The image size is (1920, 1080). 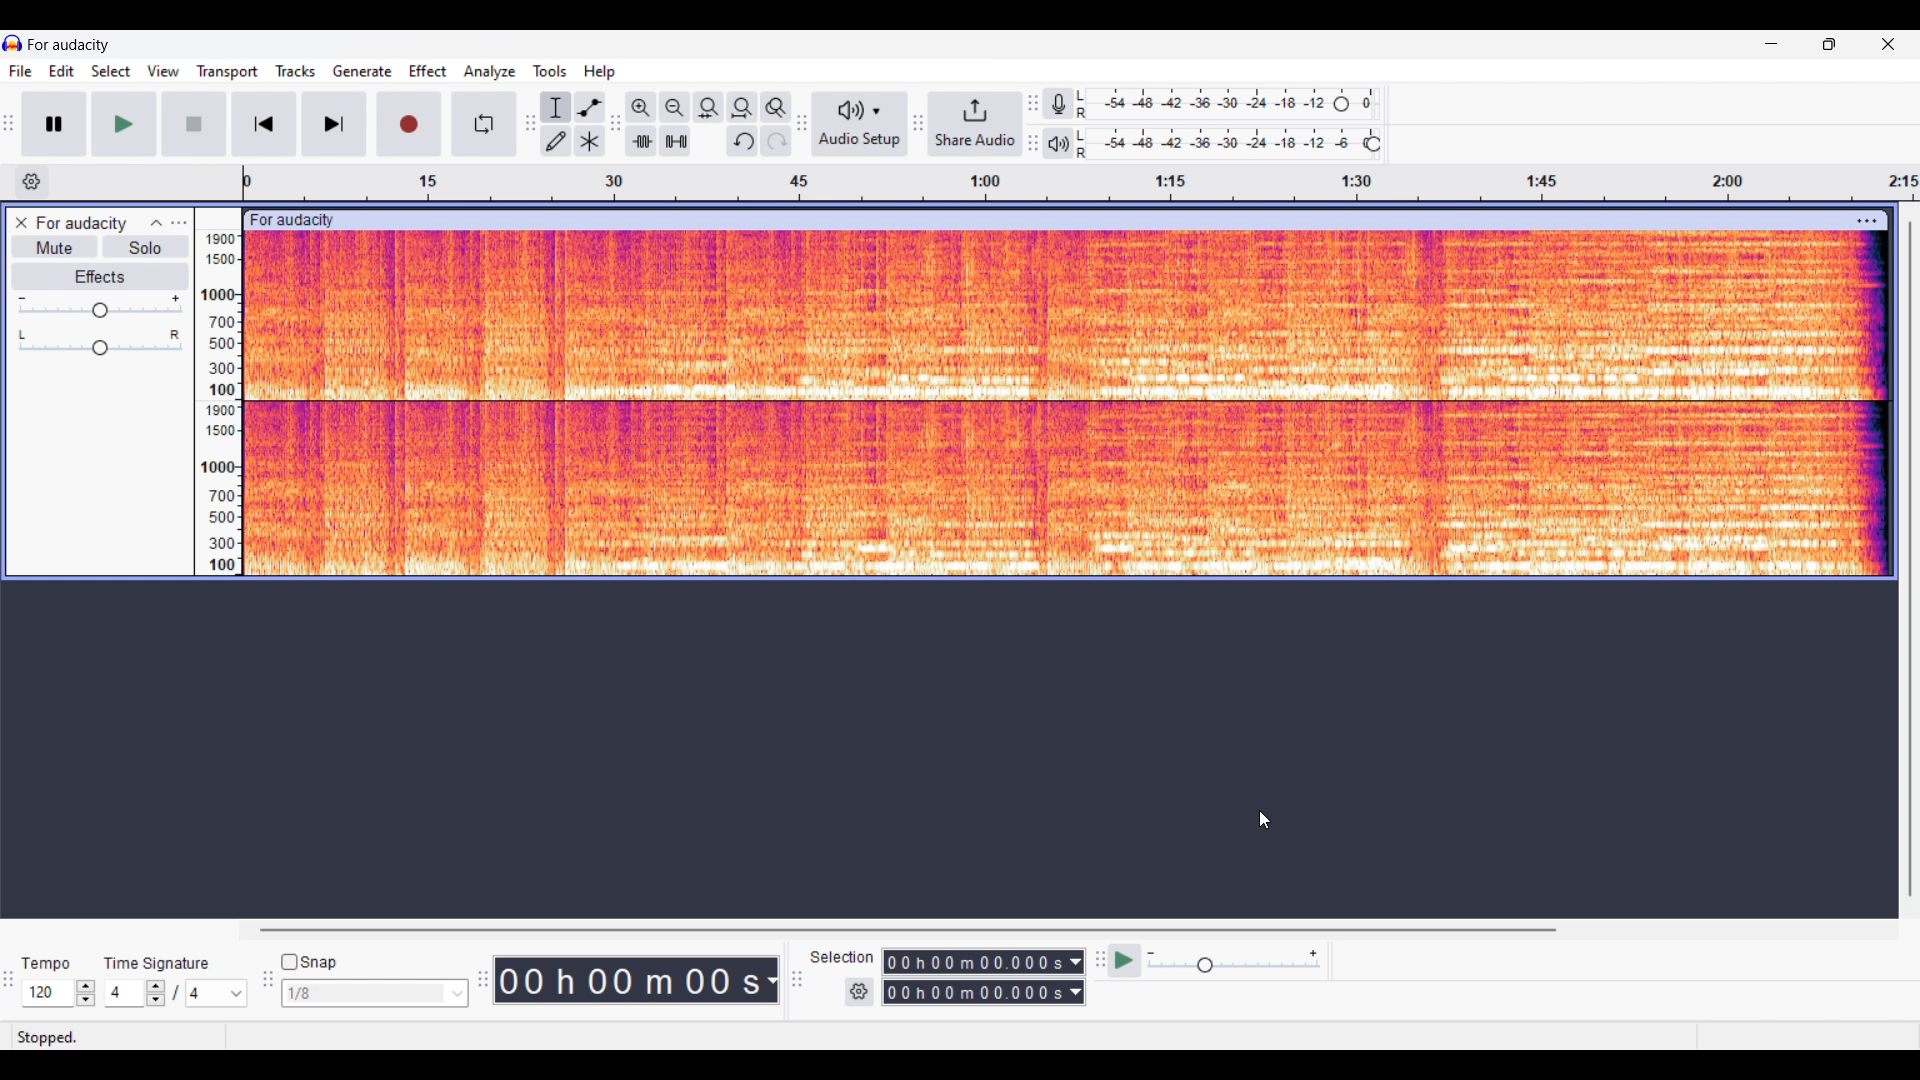 What do you see at coordinates (21, 222) in the screenshot?
I see `Close track` at bounding box center [21, 222].